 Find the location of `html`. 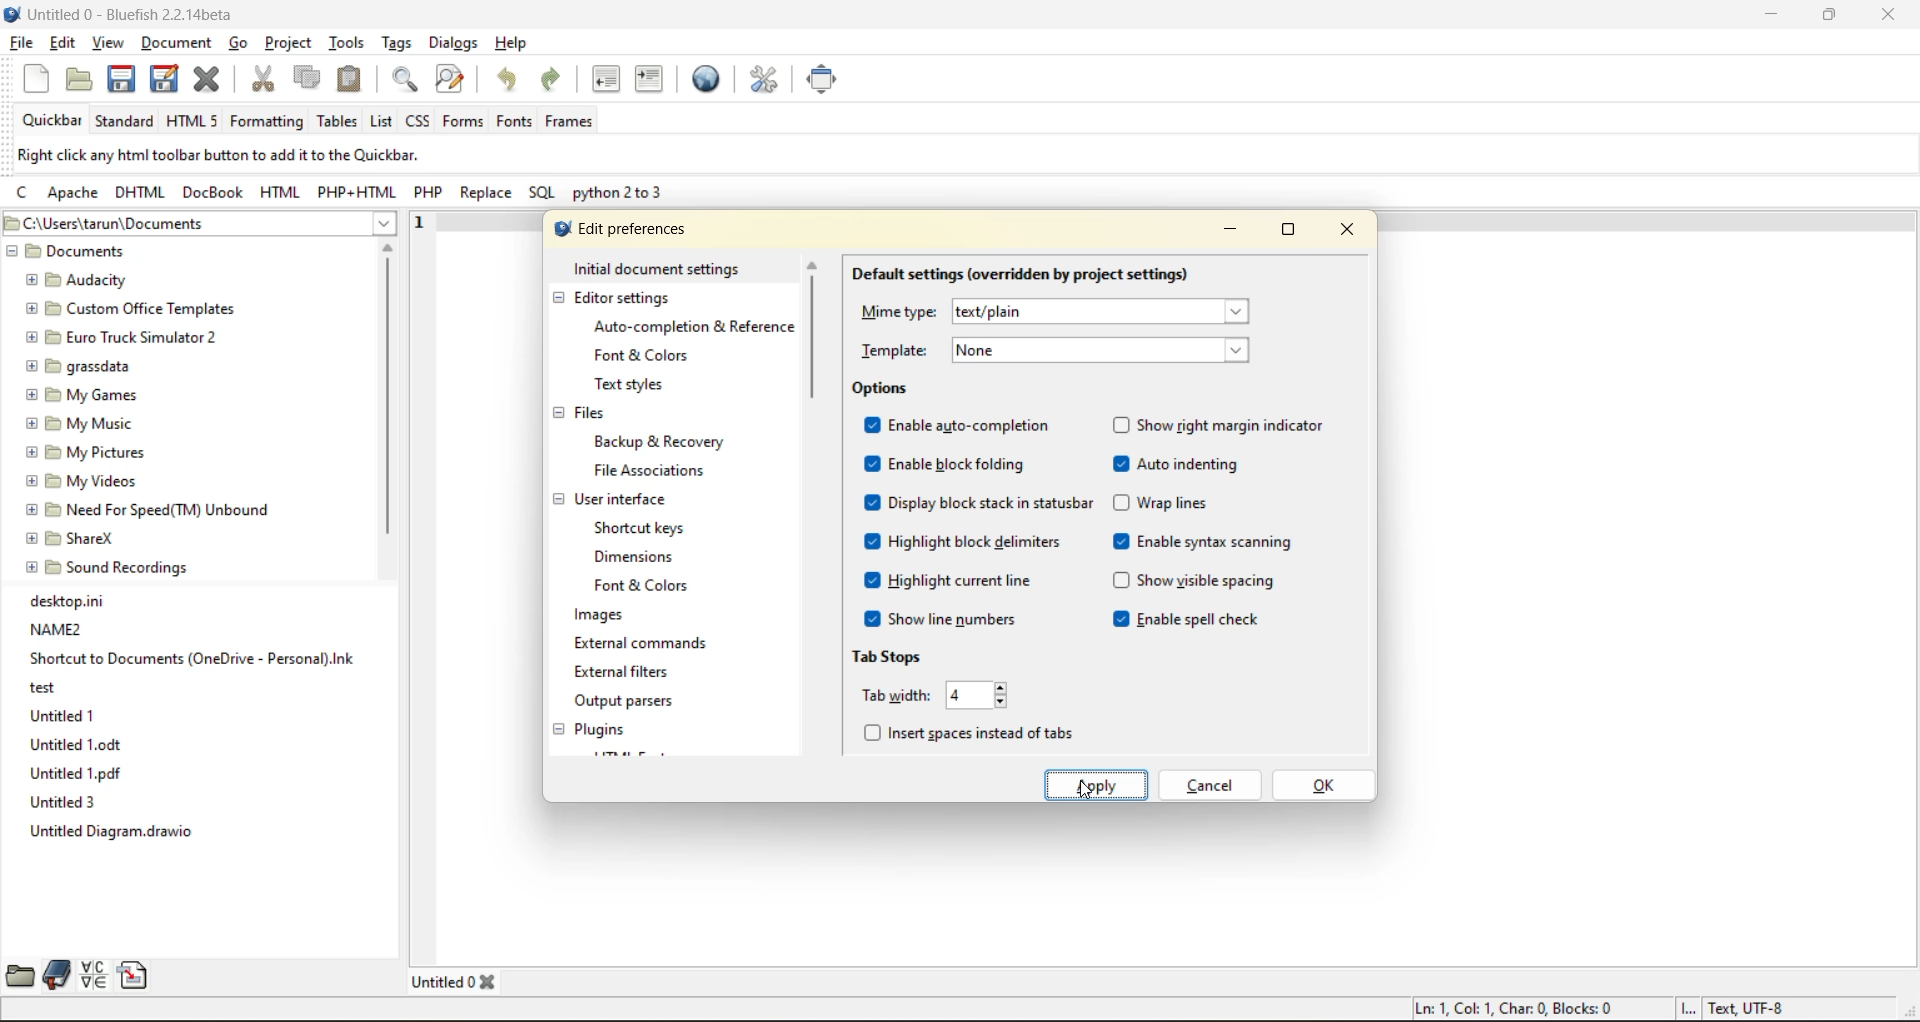

html is located at coordinates (280, 191).